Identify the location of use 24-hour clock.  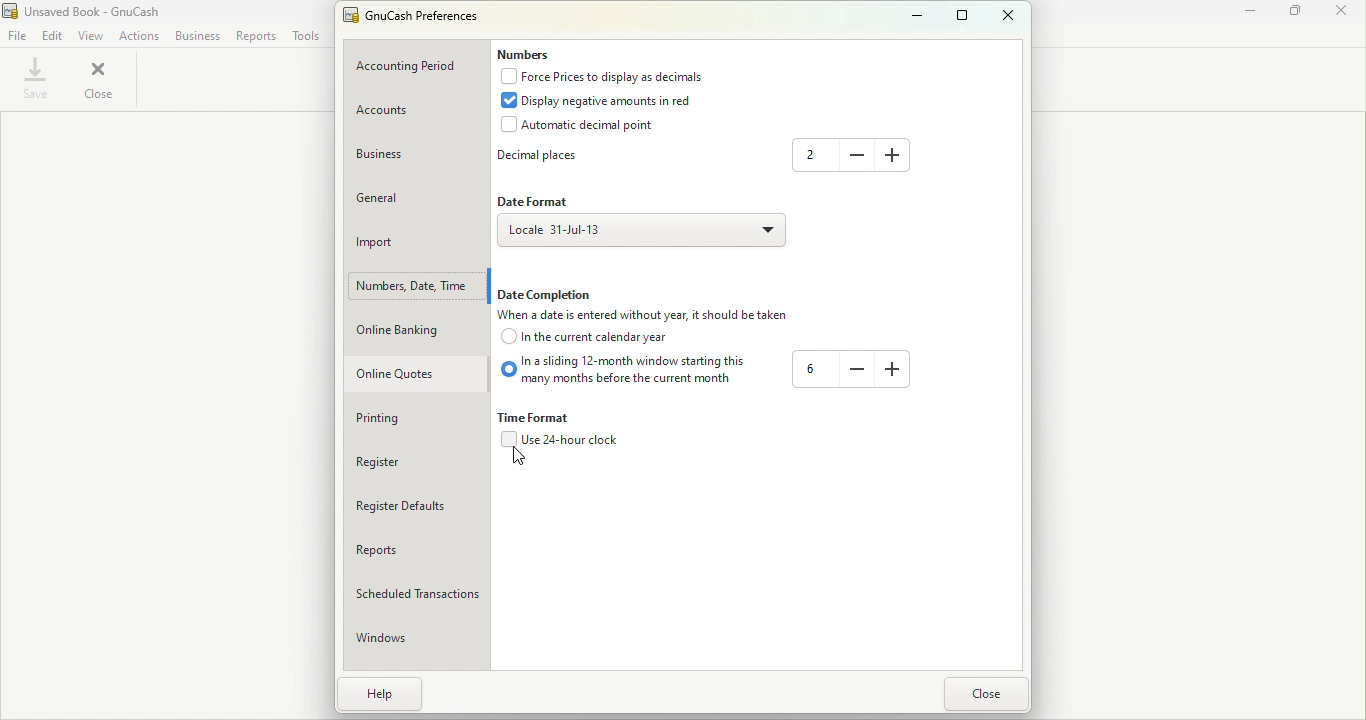
(560, 443).